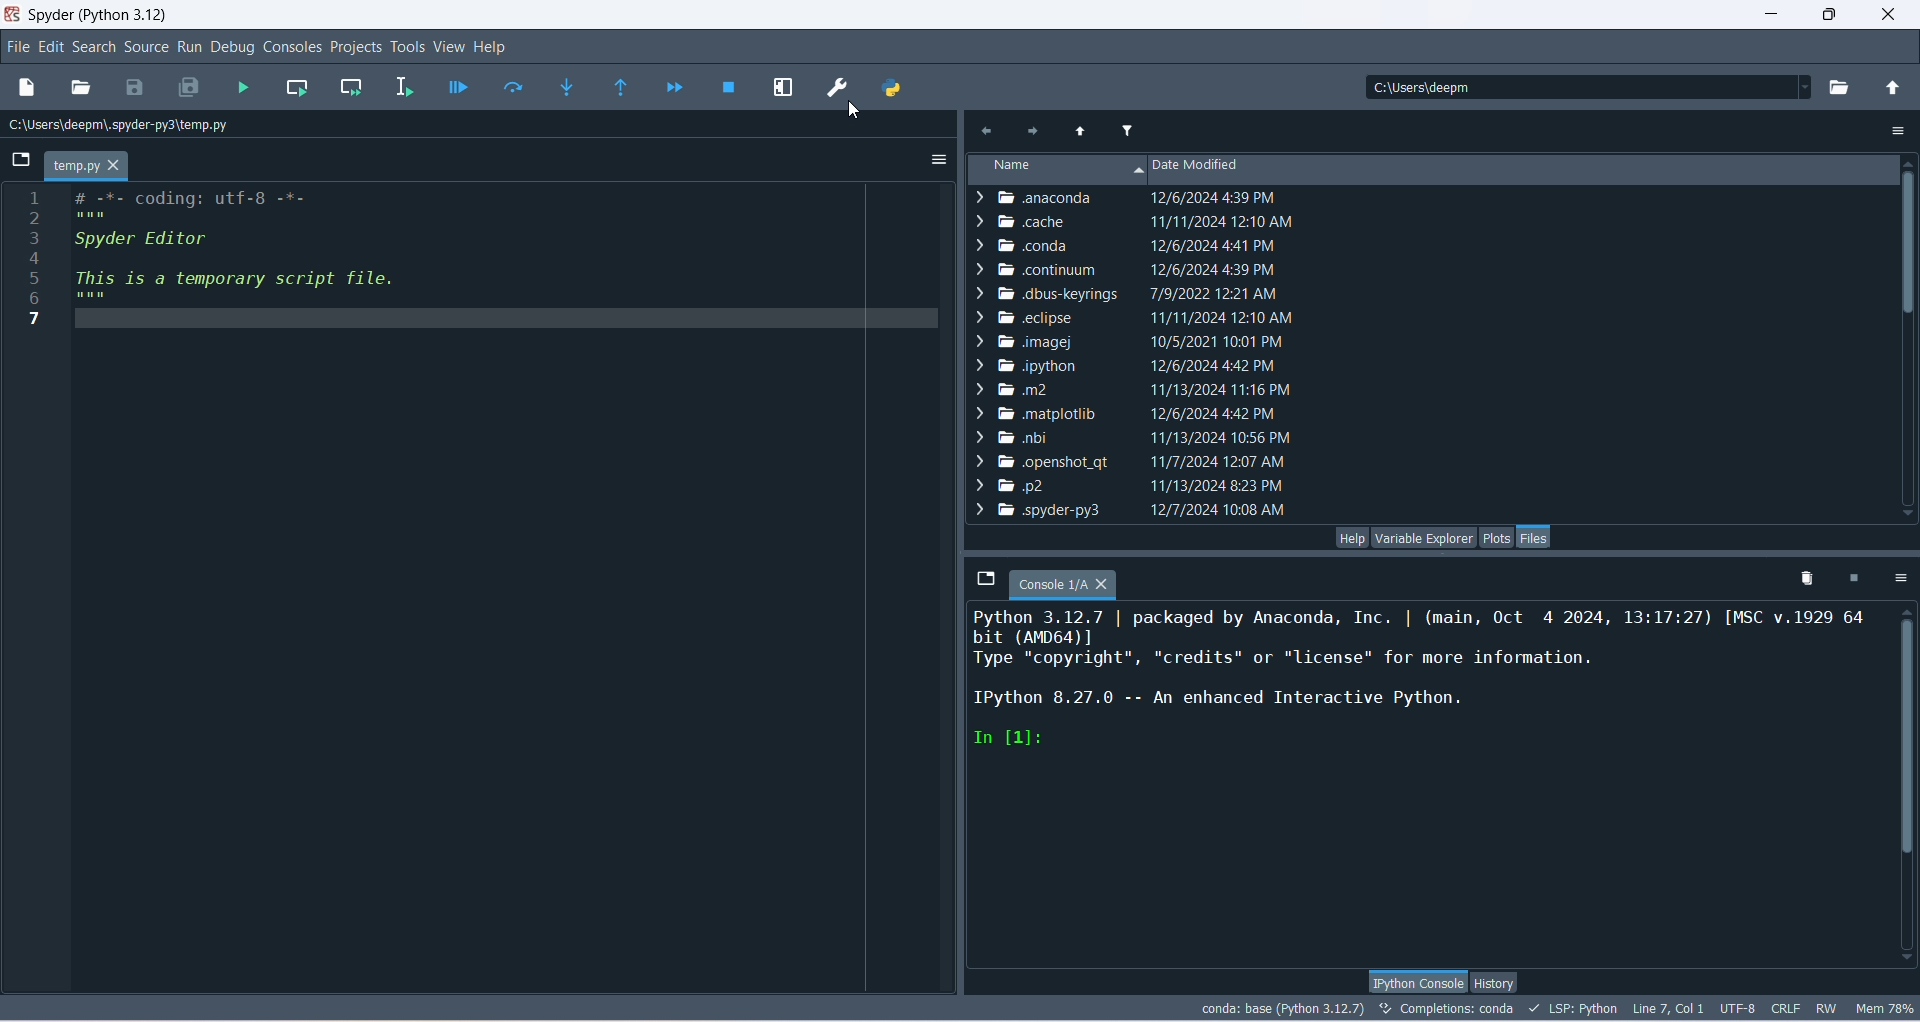 This screenshot has width=1920, height=1022. Describe the element at coordinates (1739, 1007) in the screenshot. I see `UTF` at that location.